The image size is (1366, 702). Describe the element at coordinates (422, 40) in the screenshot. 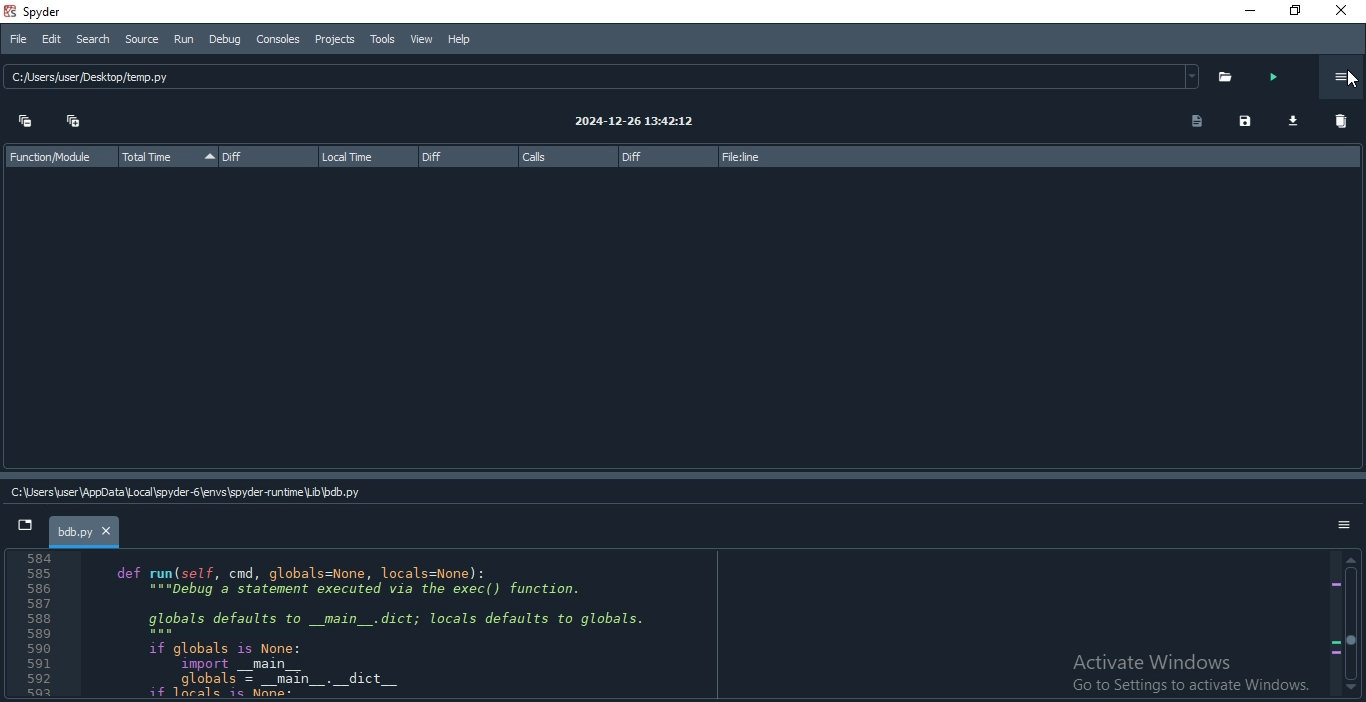

I see `View` at that location.